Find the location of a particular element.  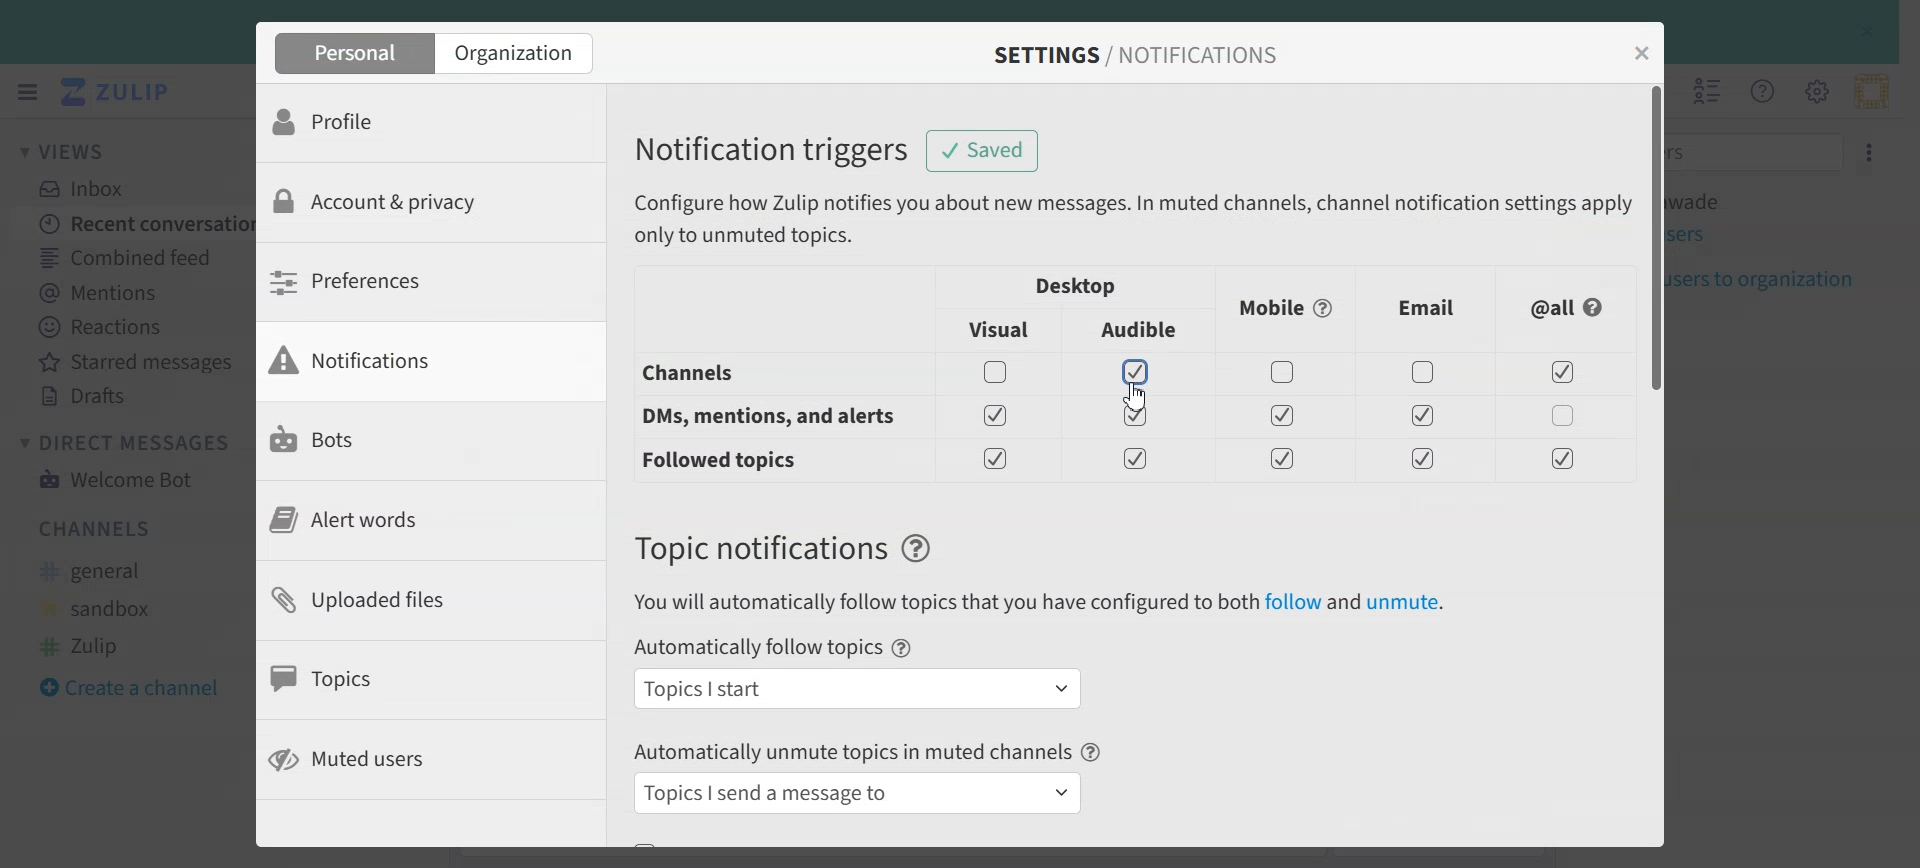

Mentions is located at coordinates (131, 290).